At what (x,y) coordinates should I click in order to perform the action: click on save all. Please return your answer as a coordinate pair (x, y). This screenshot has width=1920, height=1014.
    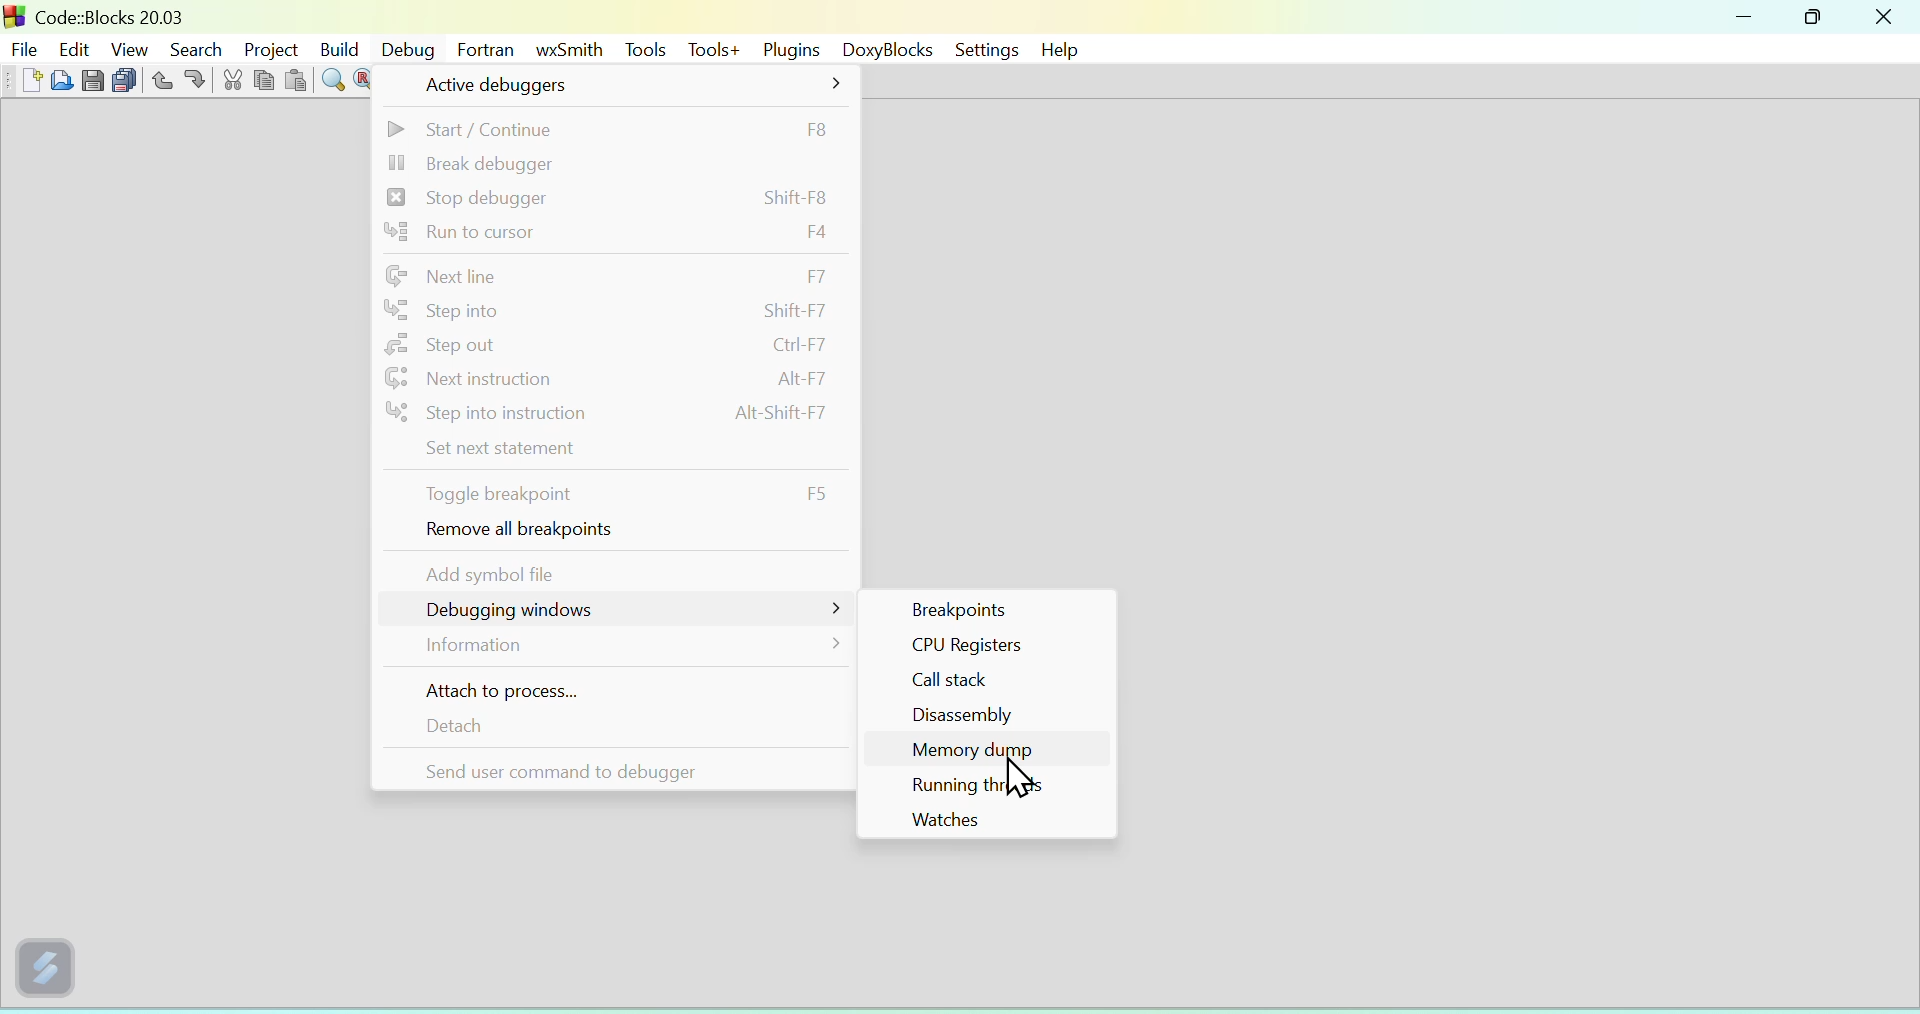
    Looking at the image, I should click on (123, 81).